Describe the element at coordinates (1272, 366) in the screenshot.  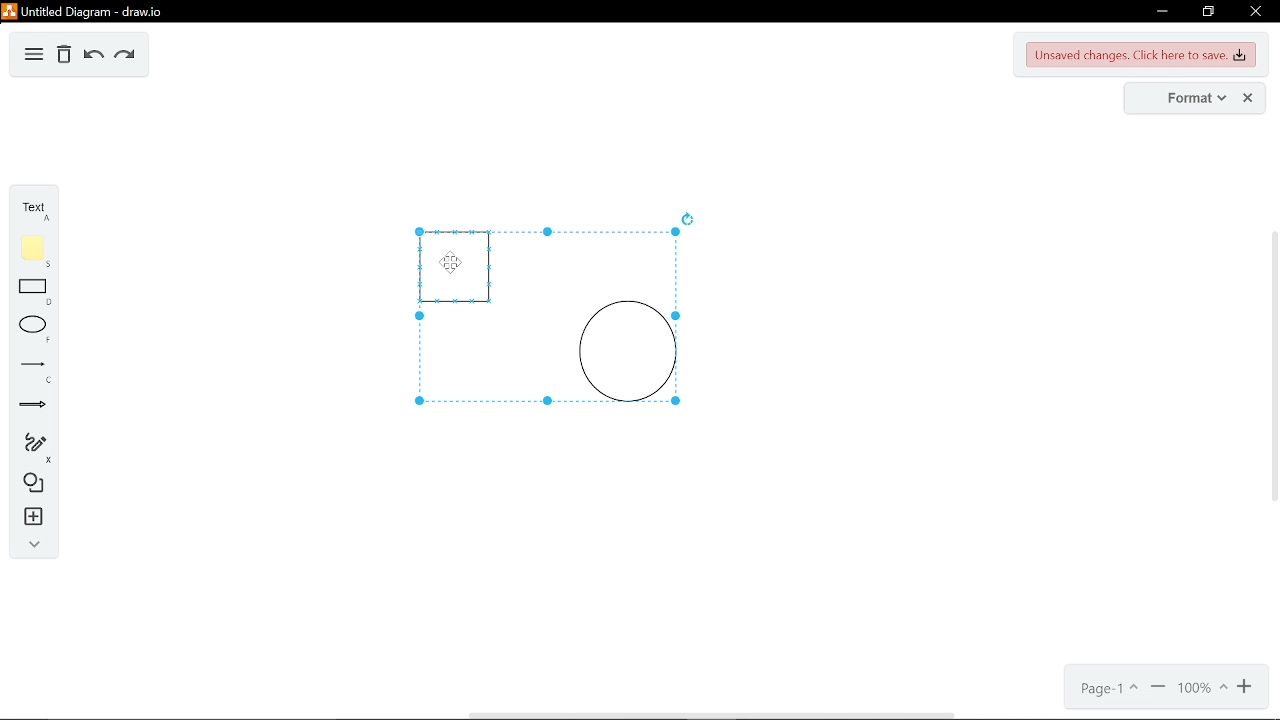
I see `vertical scrollbar` at that location.